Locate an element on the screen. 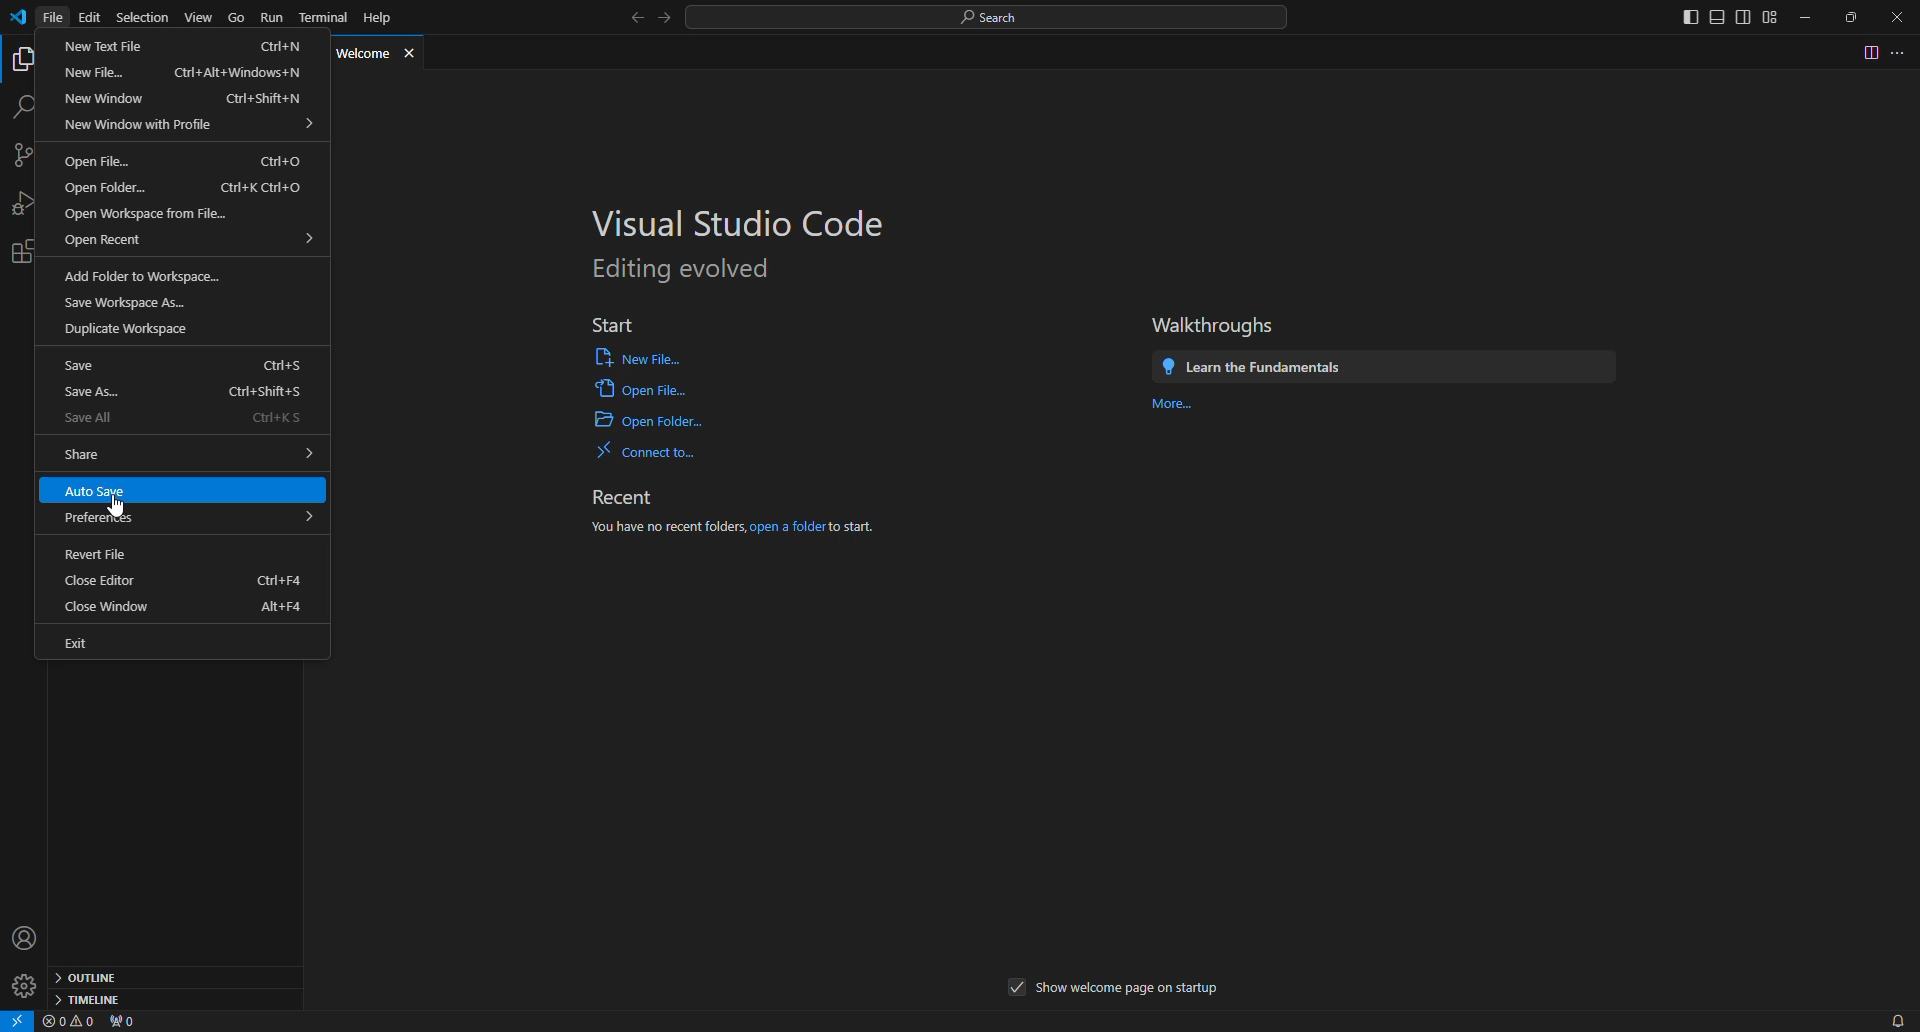  run is located at coordinates (273, 18).